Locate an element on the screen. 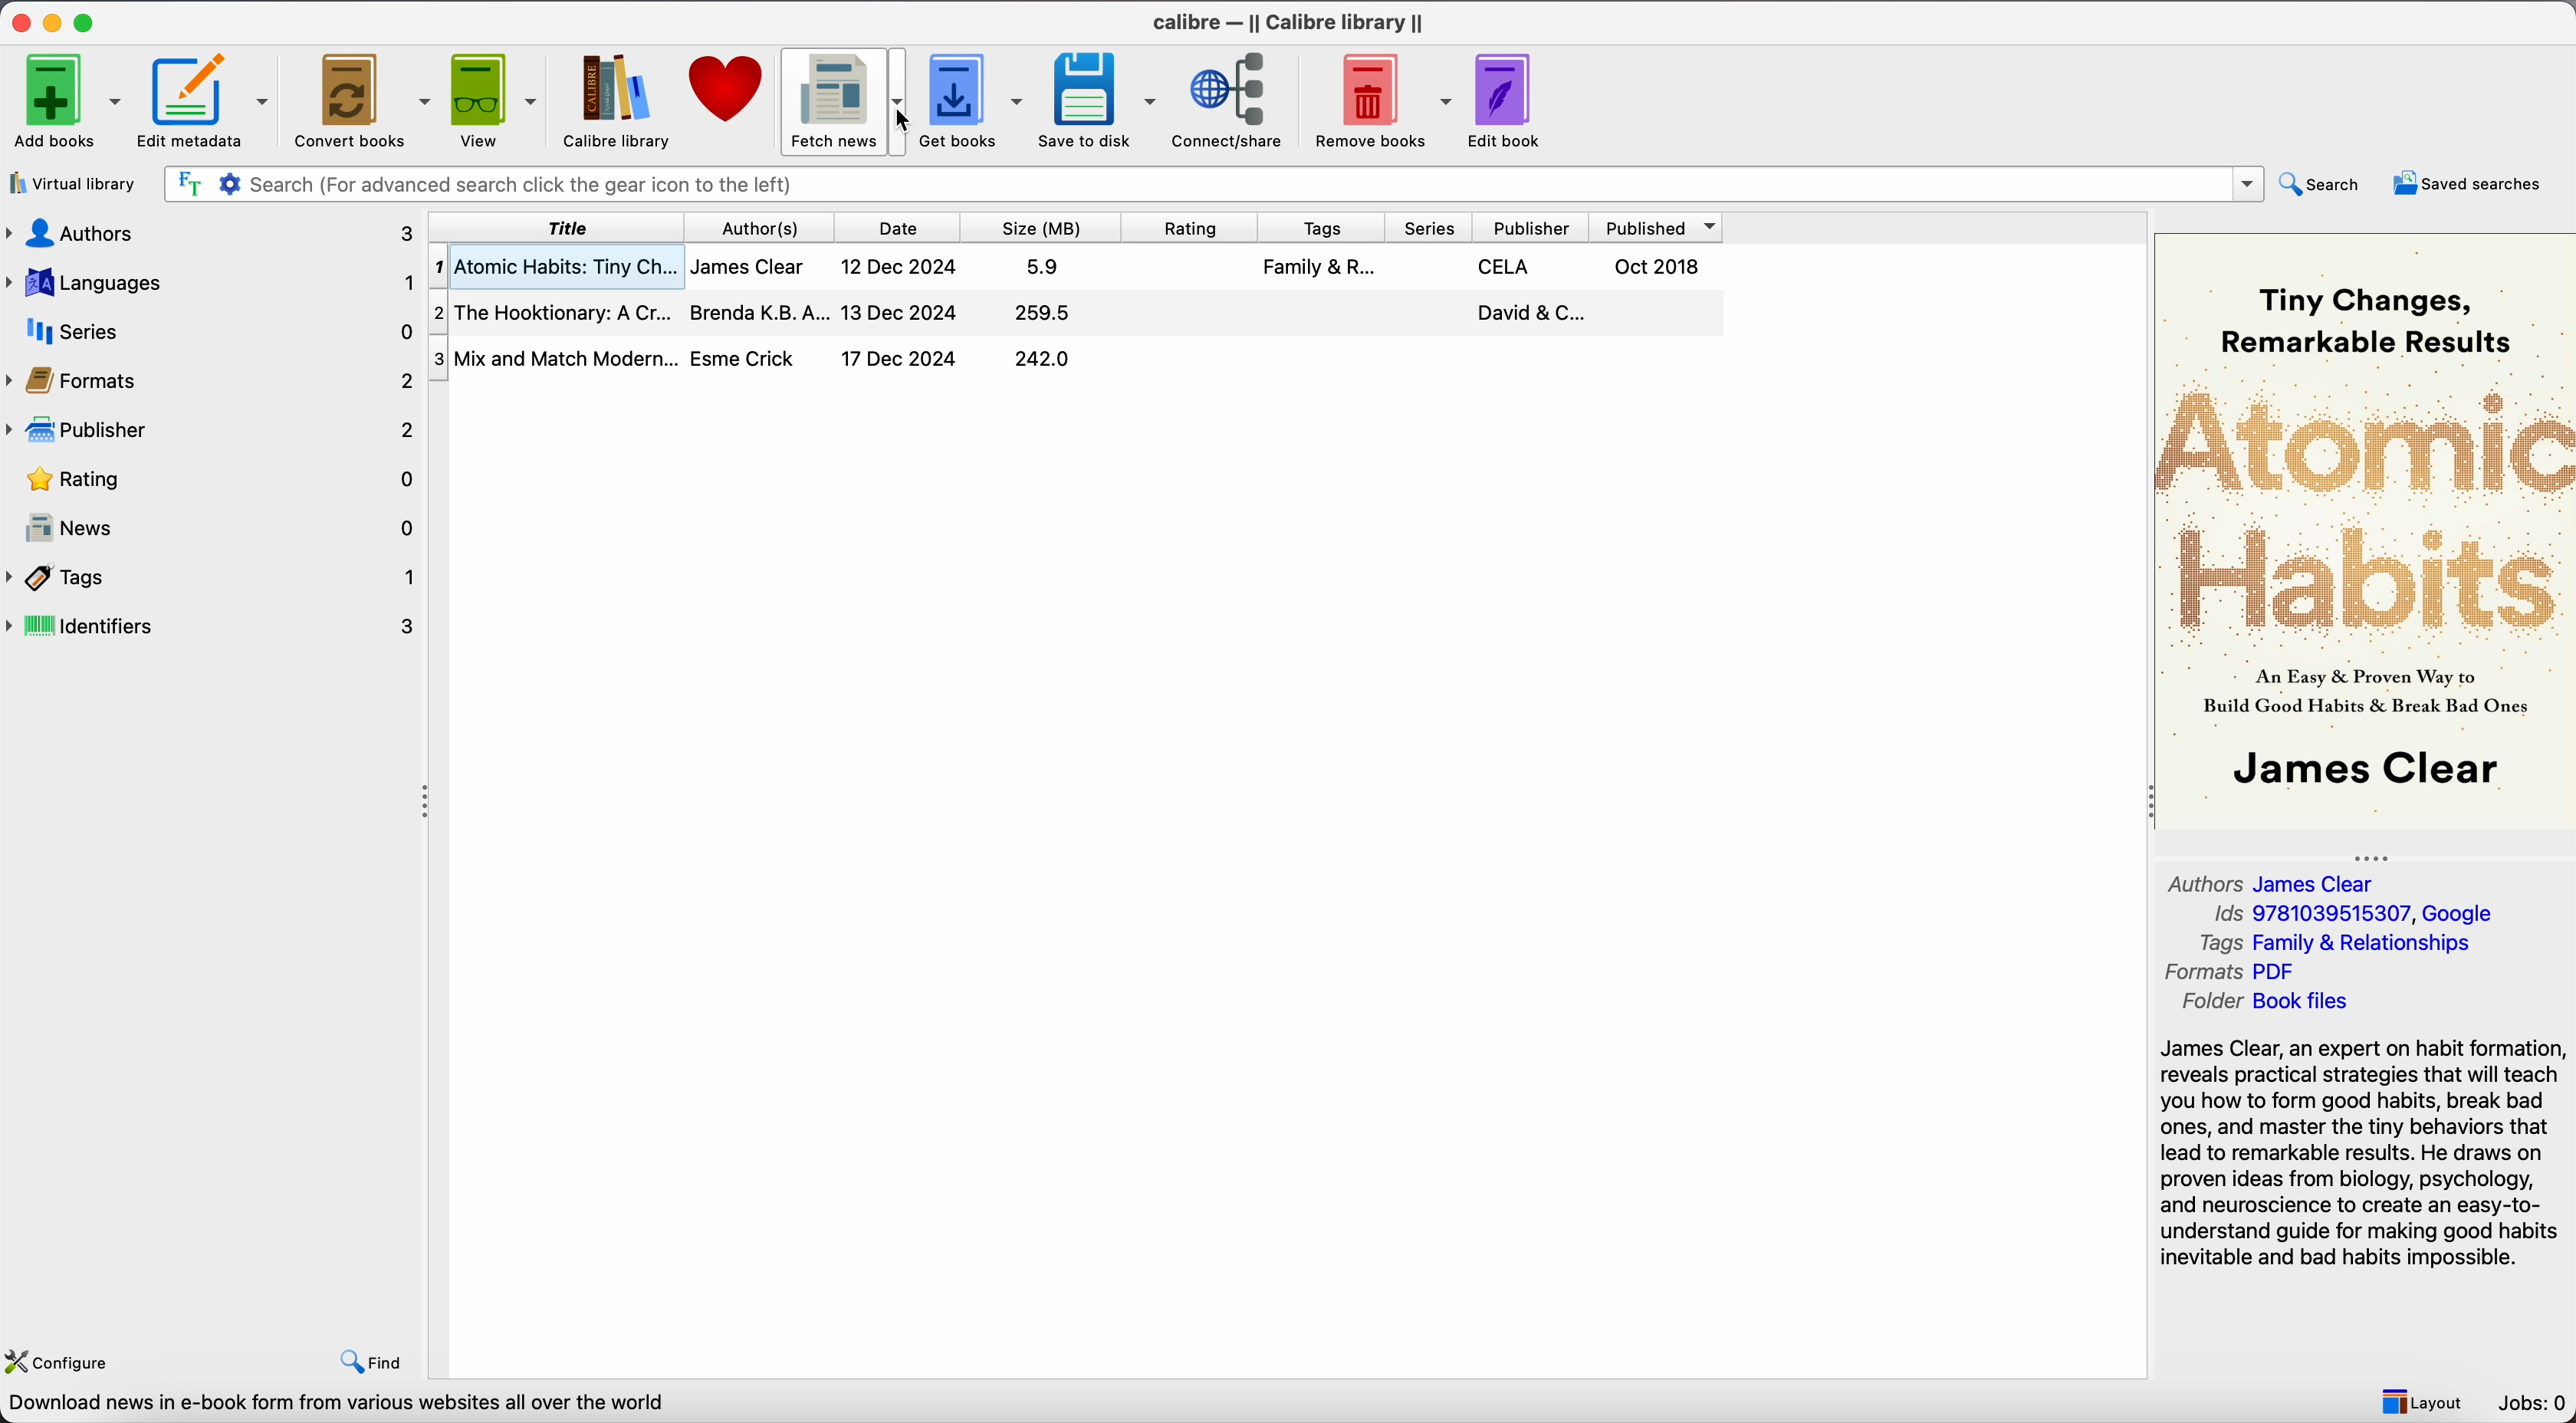  author(s) is located at coordinates (769, 228).